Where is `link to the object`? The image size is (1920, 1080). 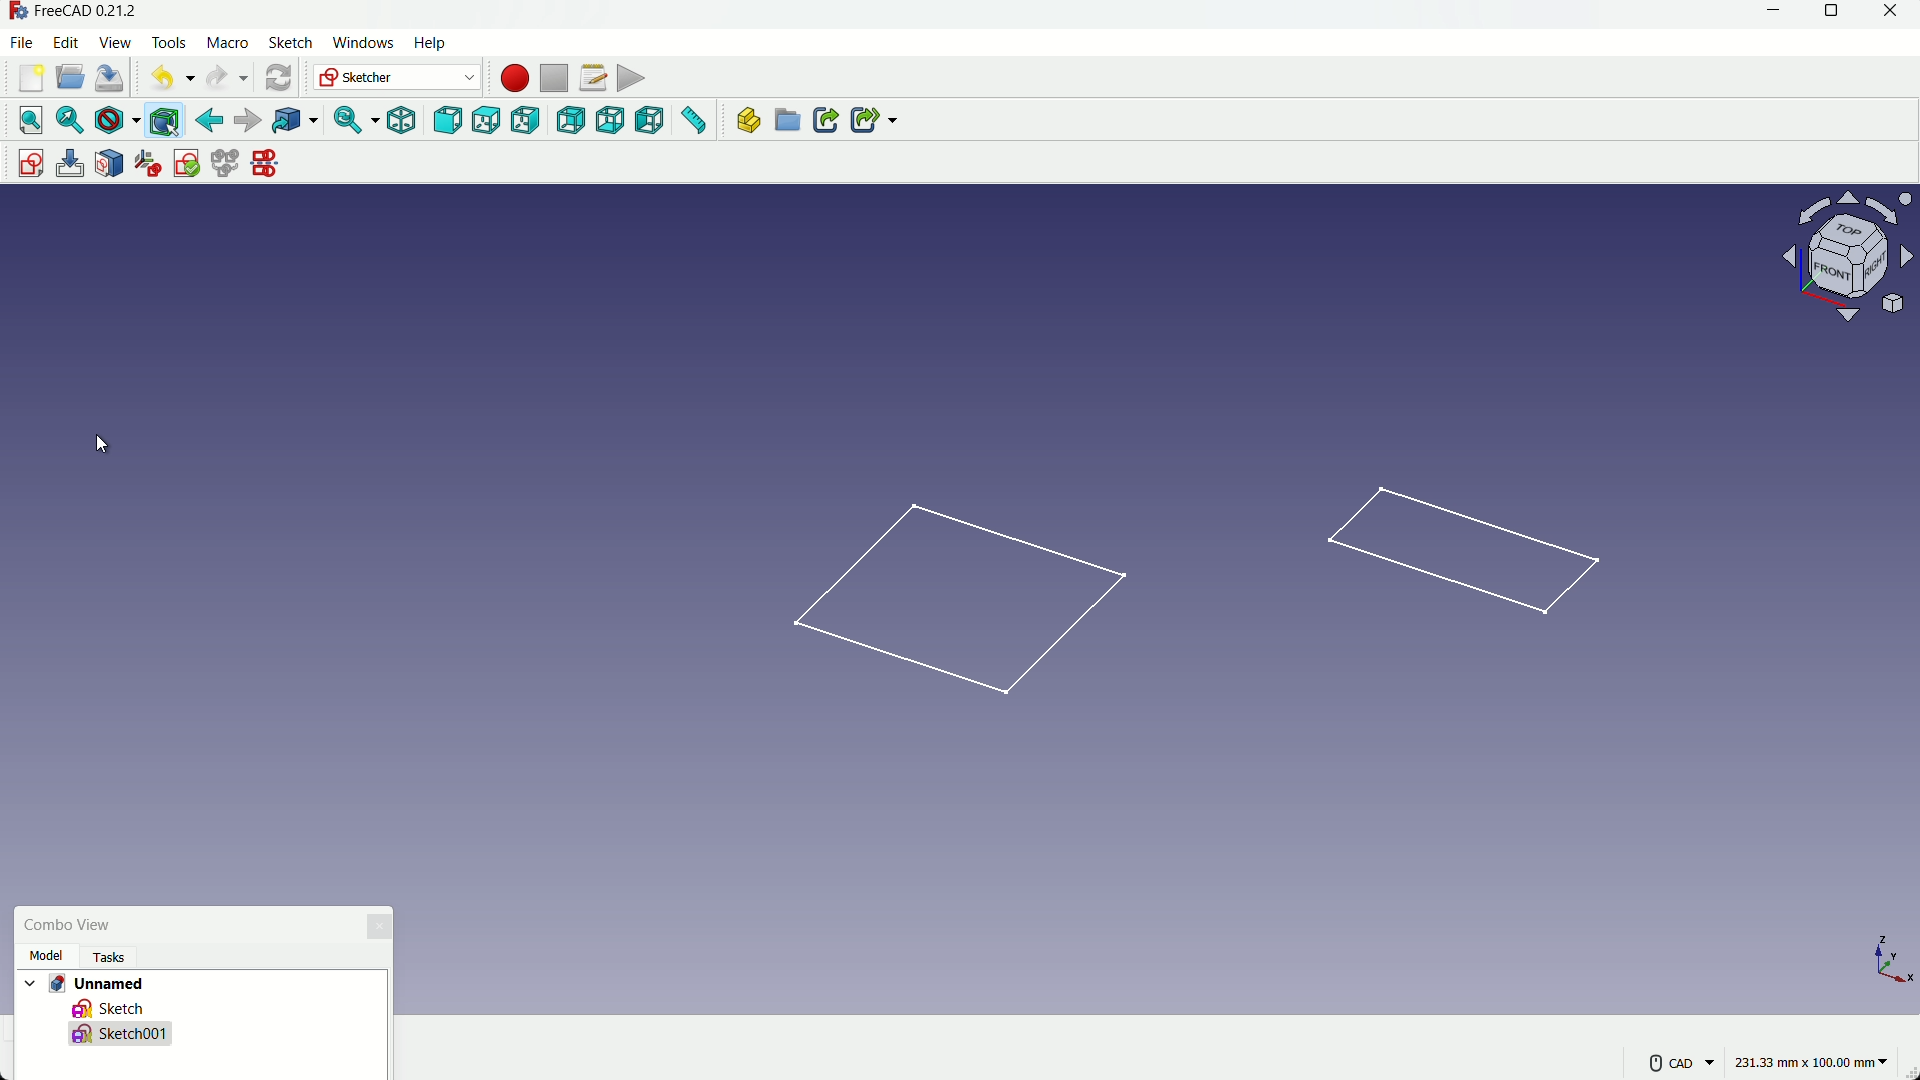
link to the object is located at coordinates (292, 122).